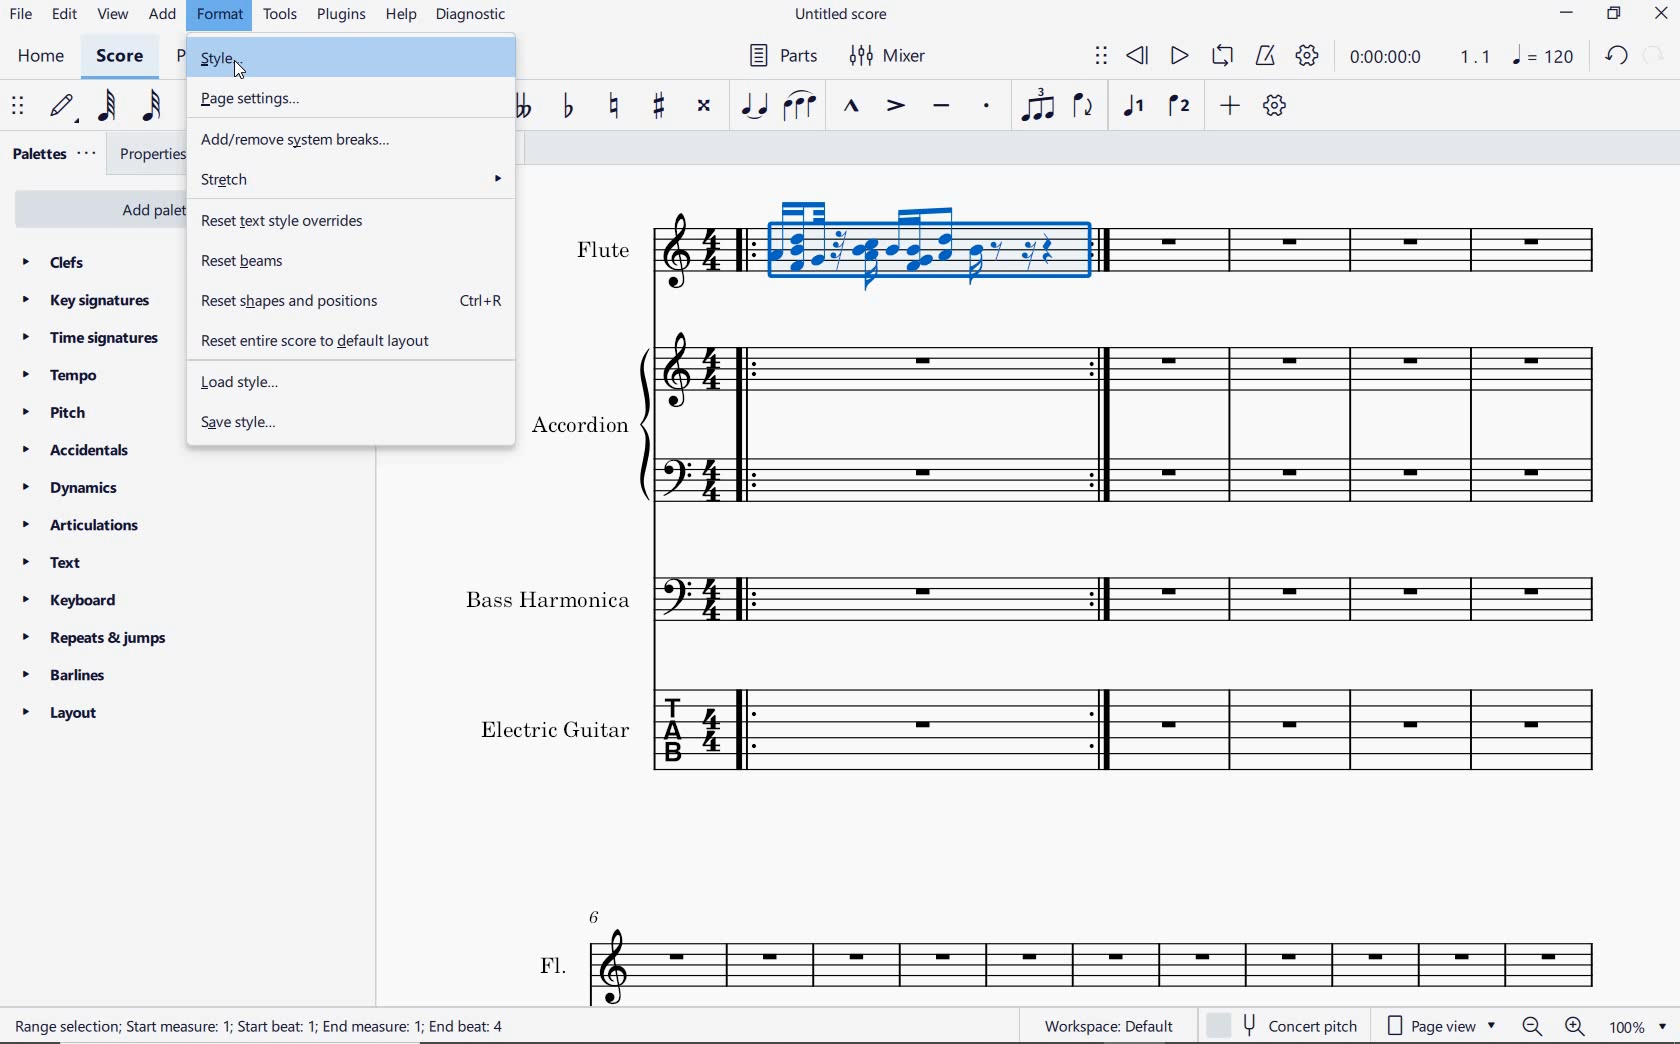 The width and height of the screenshot is (1680, 1044). What do you see at coordinates (1437, 1025) in the screenshot?
I see `page view` at bounding box center [1437, 1025].